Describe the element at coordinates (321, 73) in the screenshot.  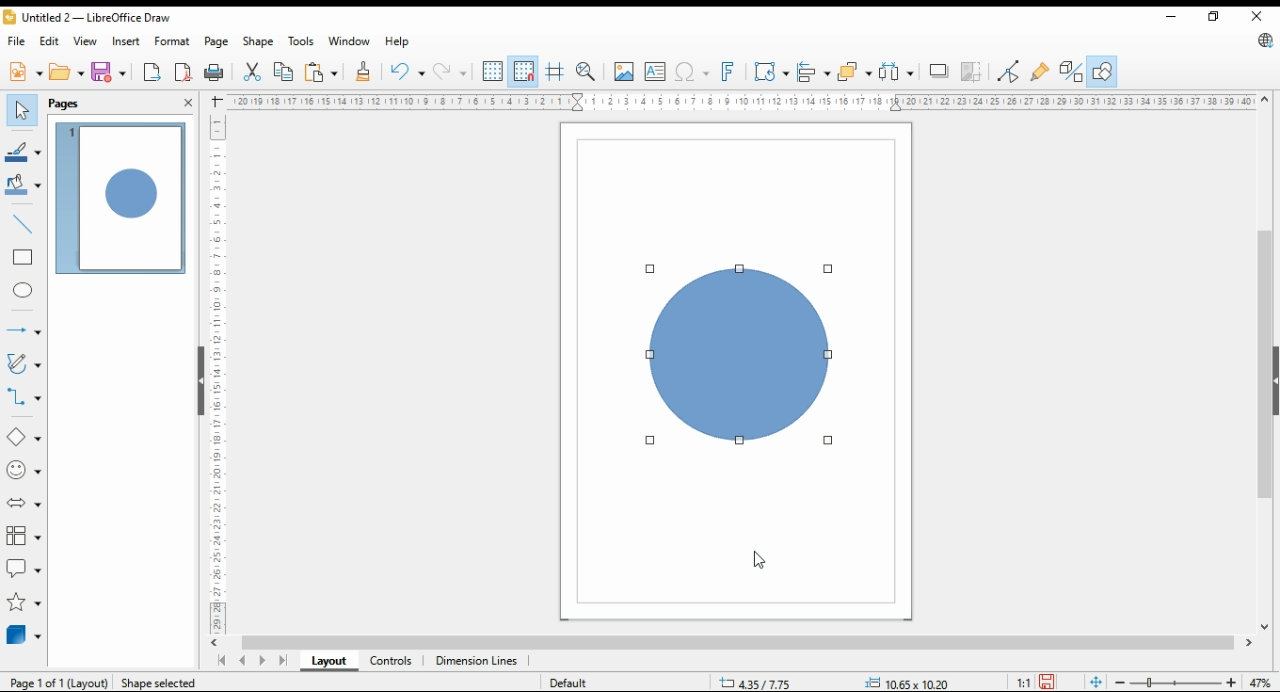
I see `paste` at that location.